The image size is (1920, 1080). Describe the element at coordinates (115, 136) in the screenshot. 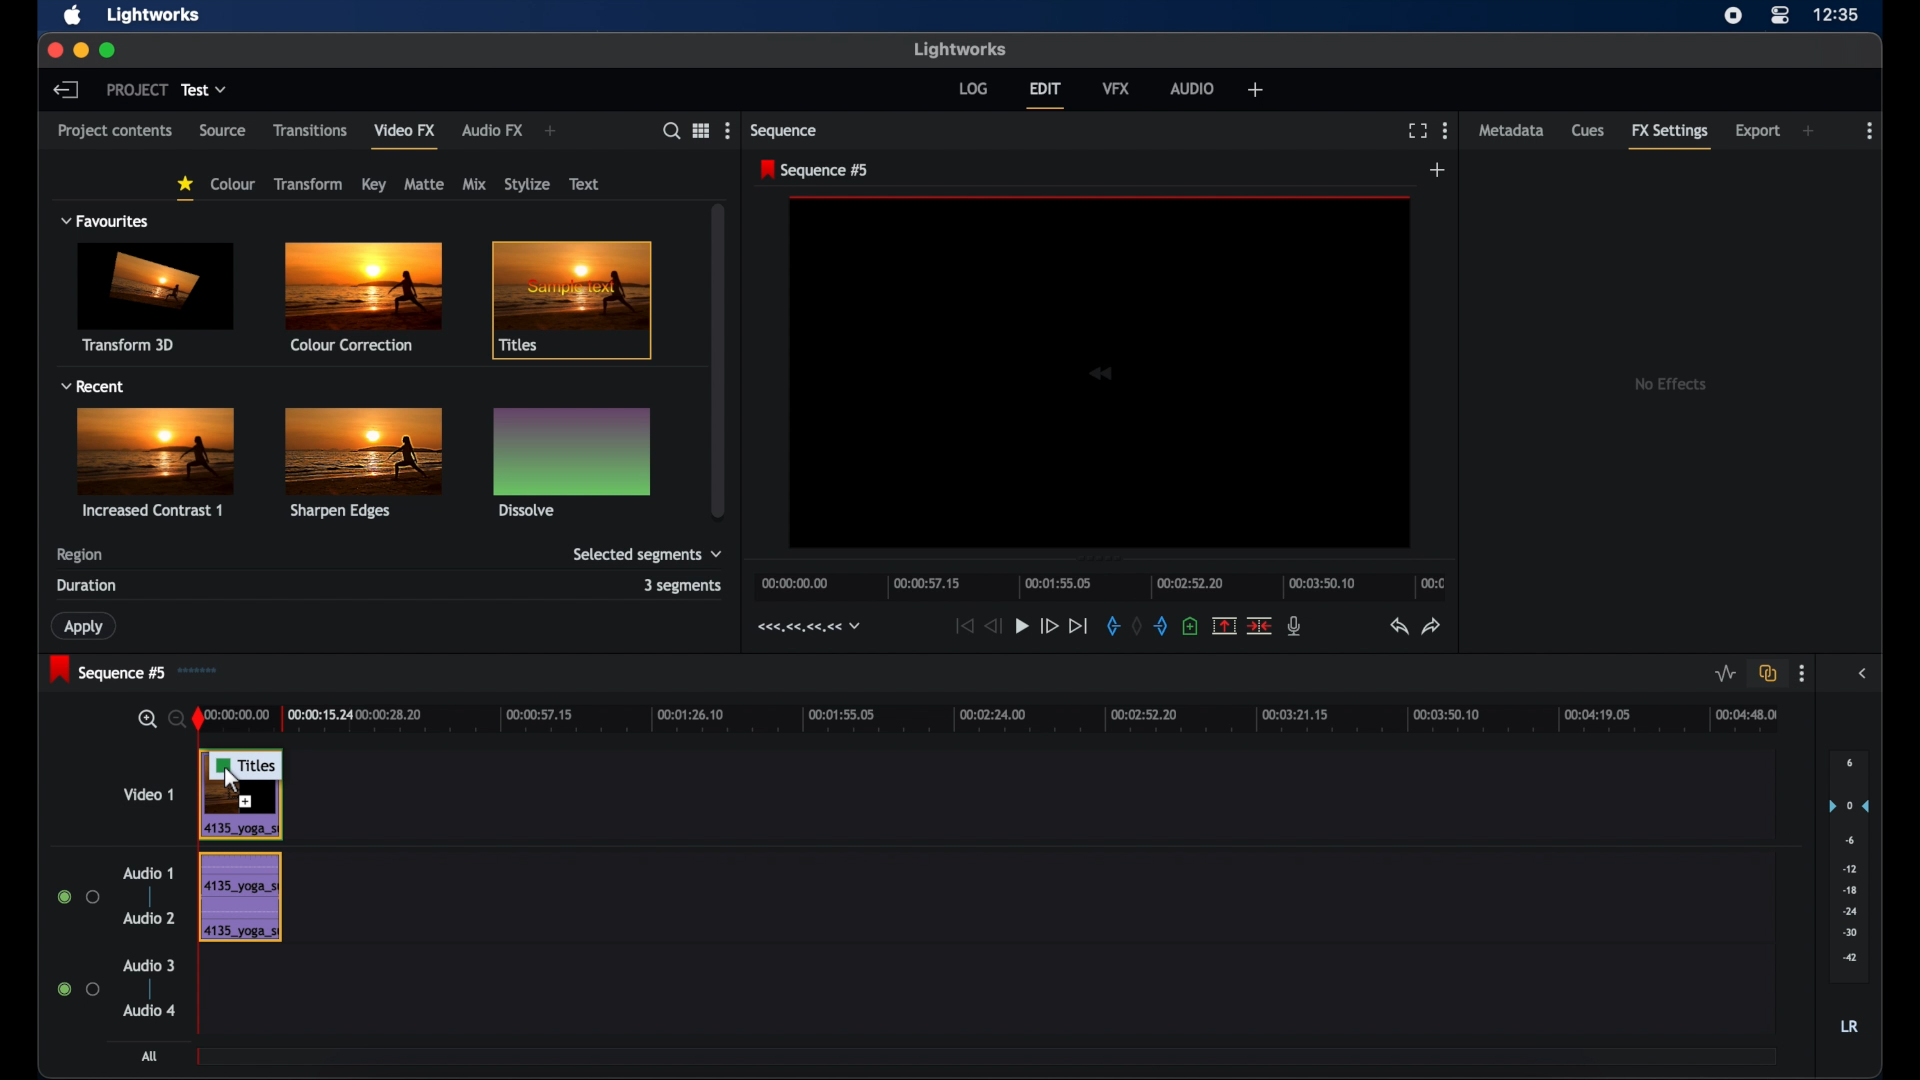

I see `project contents` at that location.